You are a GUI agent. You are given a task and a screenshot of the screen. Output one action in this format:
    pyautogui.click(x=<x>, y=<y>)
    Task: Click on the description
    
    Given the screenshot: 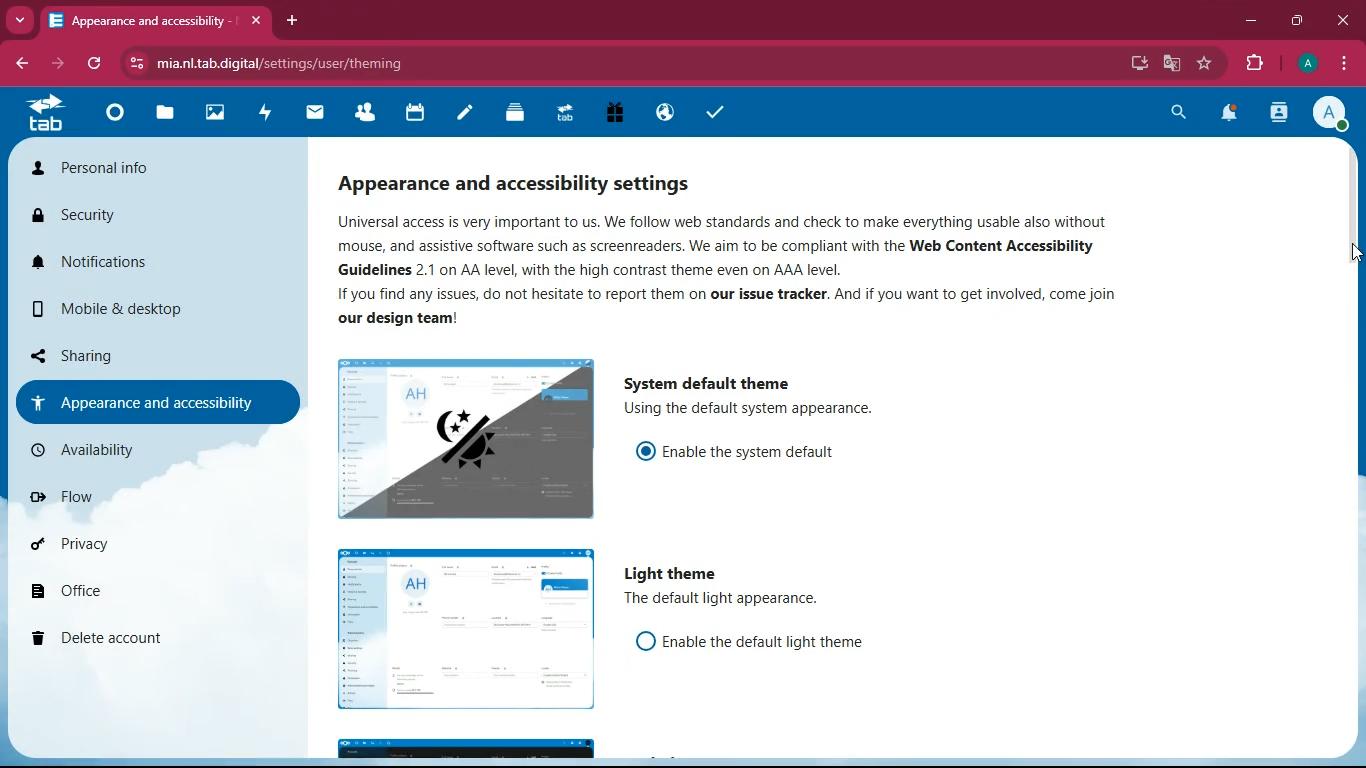 What is the action you would take?
    pyautogui.click(x=791, y=266)
    